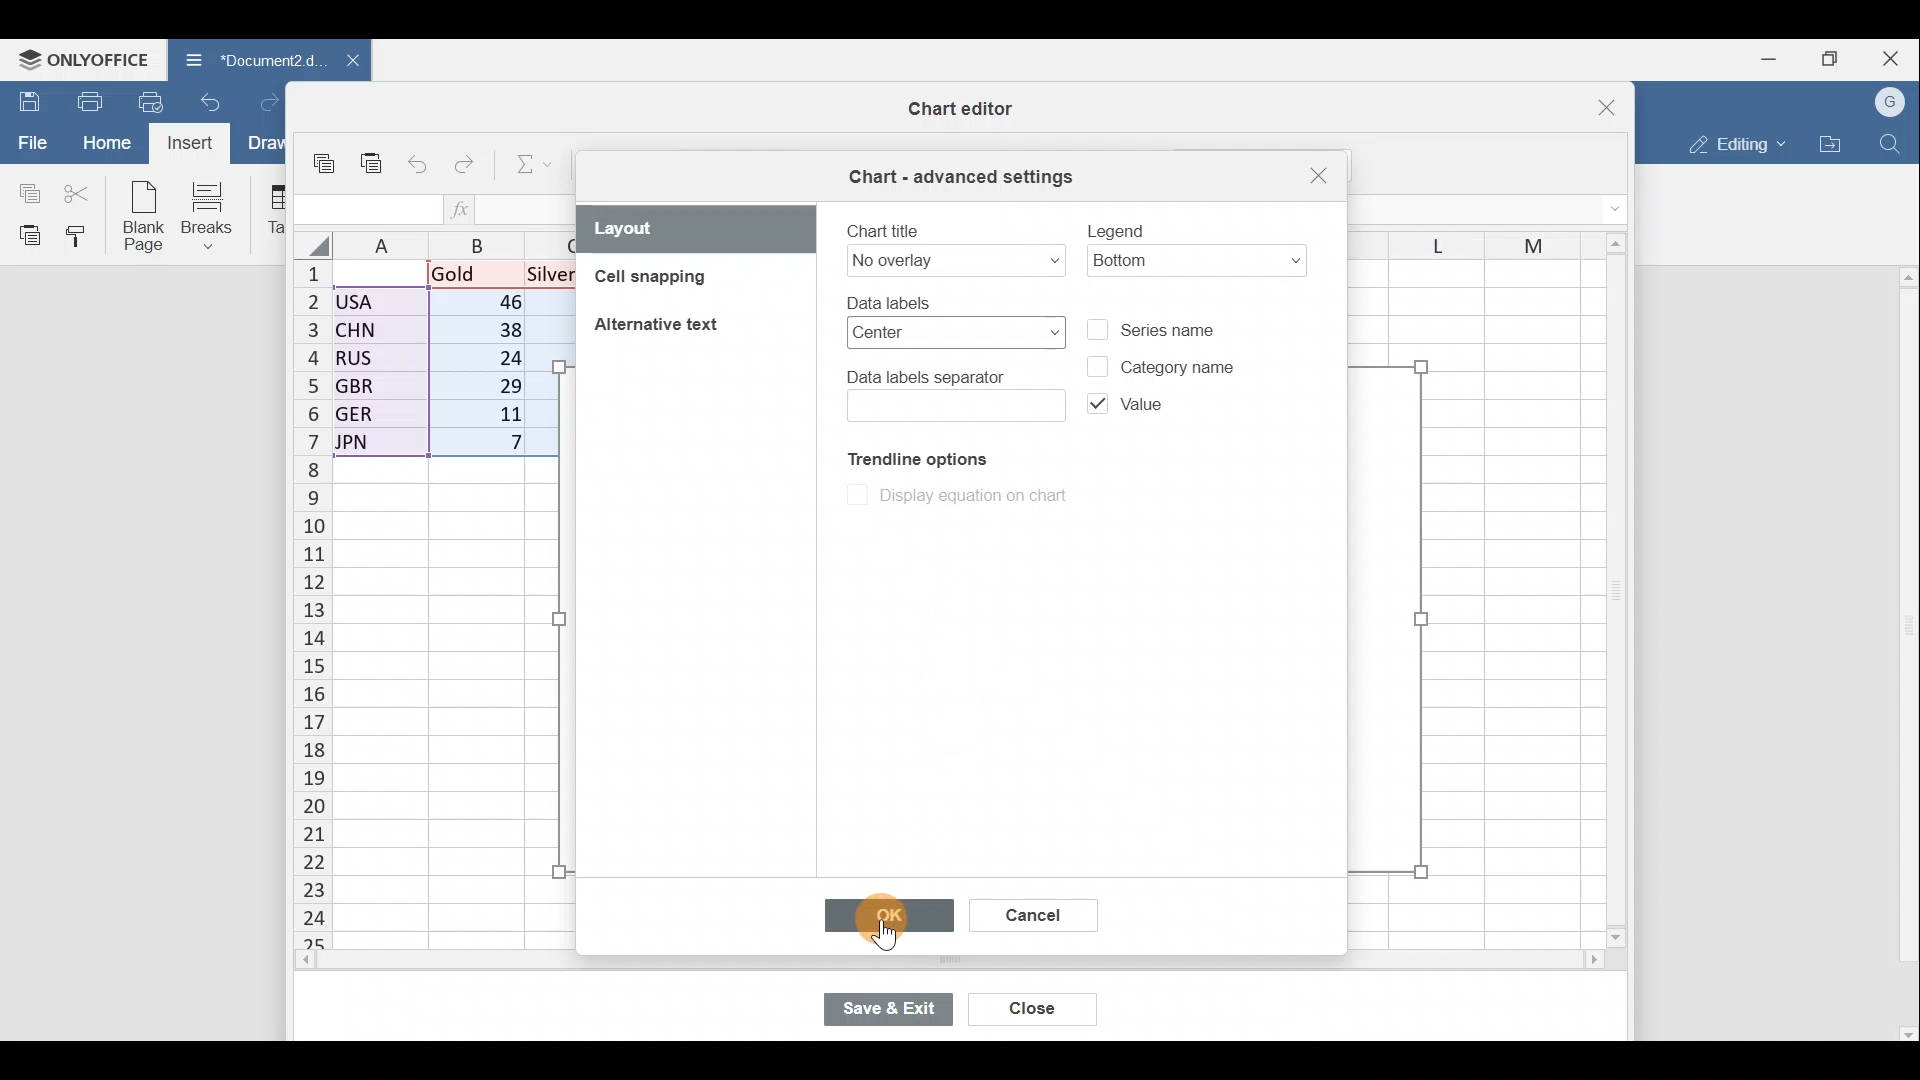 This screenshot has height=1080, width=1920. I want to click on Undo, so click(216, 108).